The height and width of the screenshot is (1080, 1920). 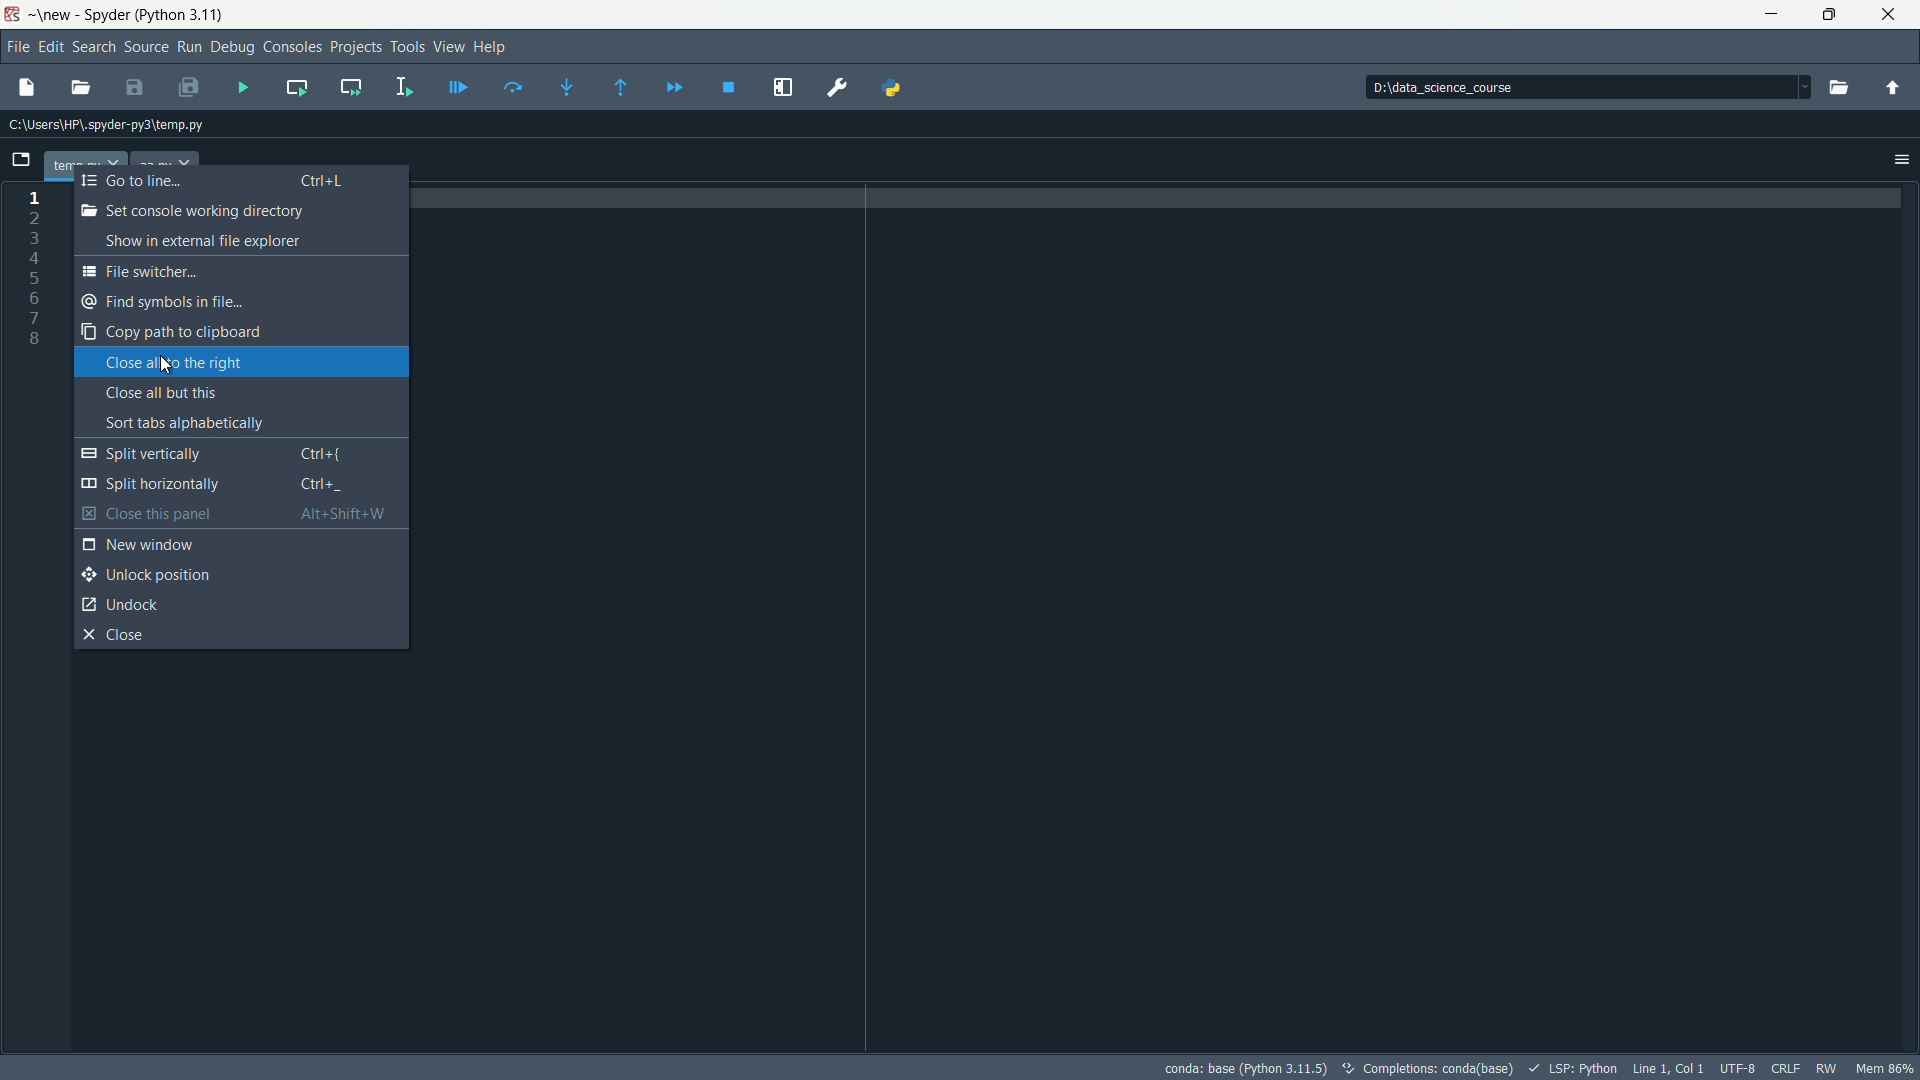 I want to click on memory usage, so click(x=1885, y=1068).